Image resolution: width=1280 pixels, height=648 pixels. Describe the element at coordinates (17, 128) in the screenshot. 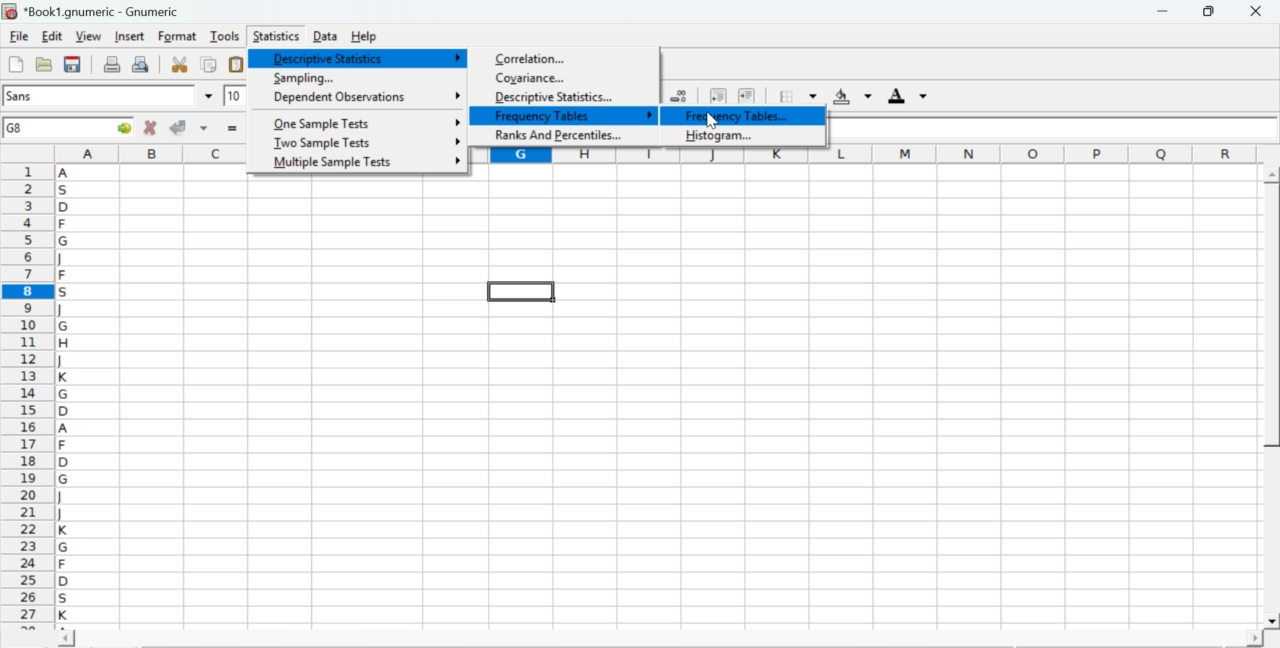

I see `G8` at that location.